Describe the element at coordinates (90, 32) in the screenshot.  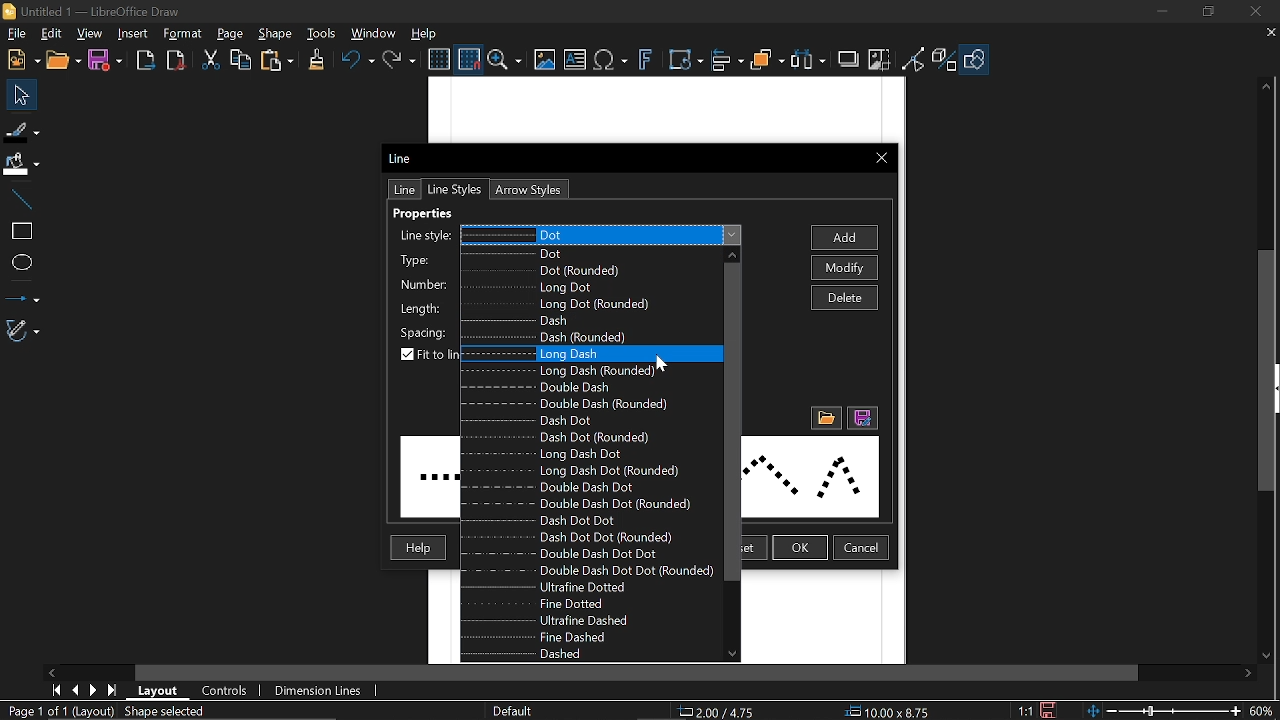
I see `View` at that location.